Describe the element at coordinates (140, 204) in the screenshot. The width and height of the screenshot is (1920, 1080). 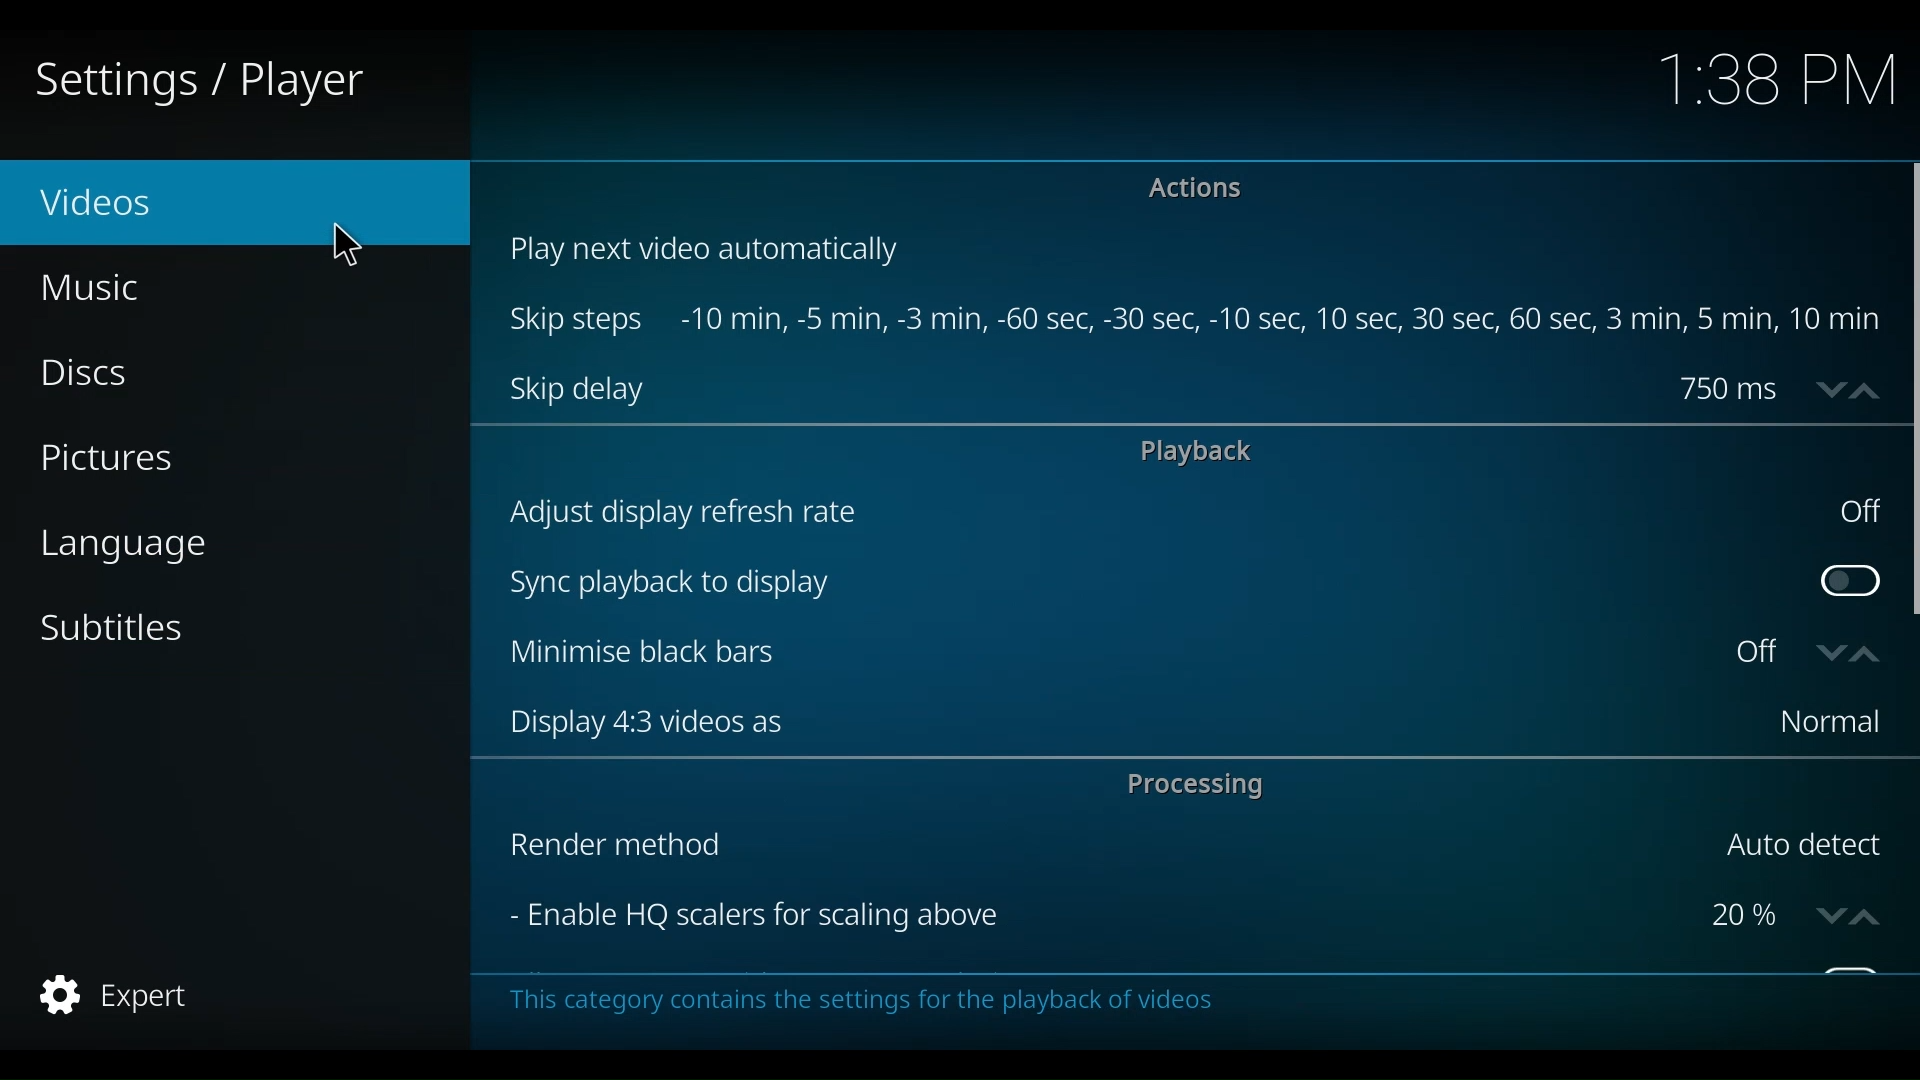
I see `Videos` at that location.